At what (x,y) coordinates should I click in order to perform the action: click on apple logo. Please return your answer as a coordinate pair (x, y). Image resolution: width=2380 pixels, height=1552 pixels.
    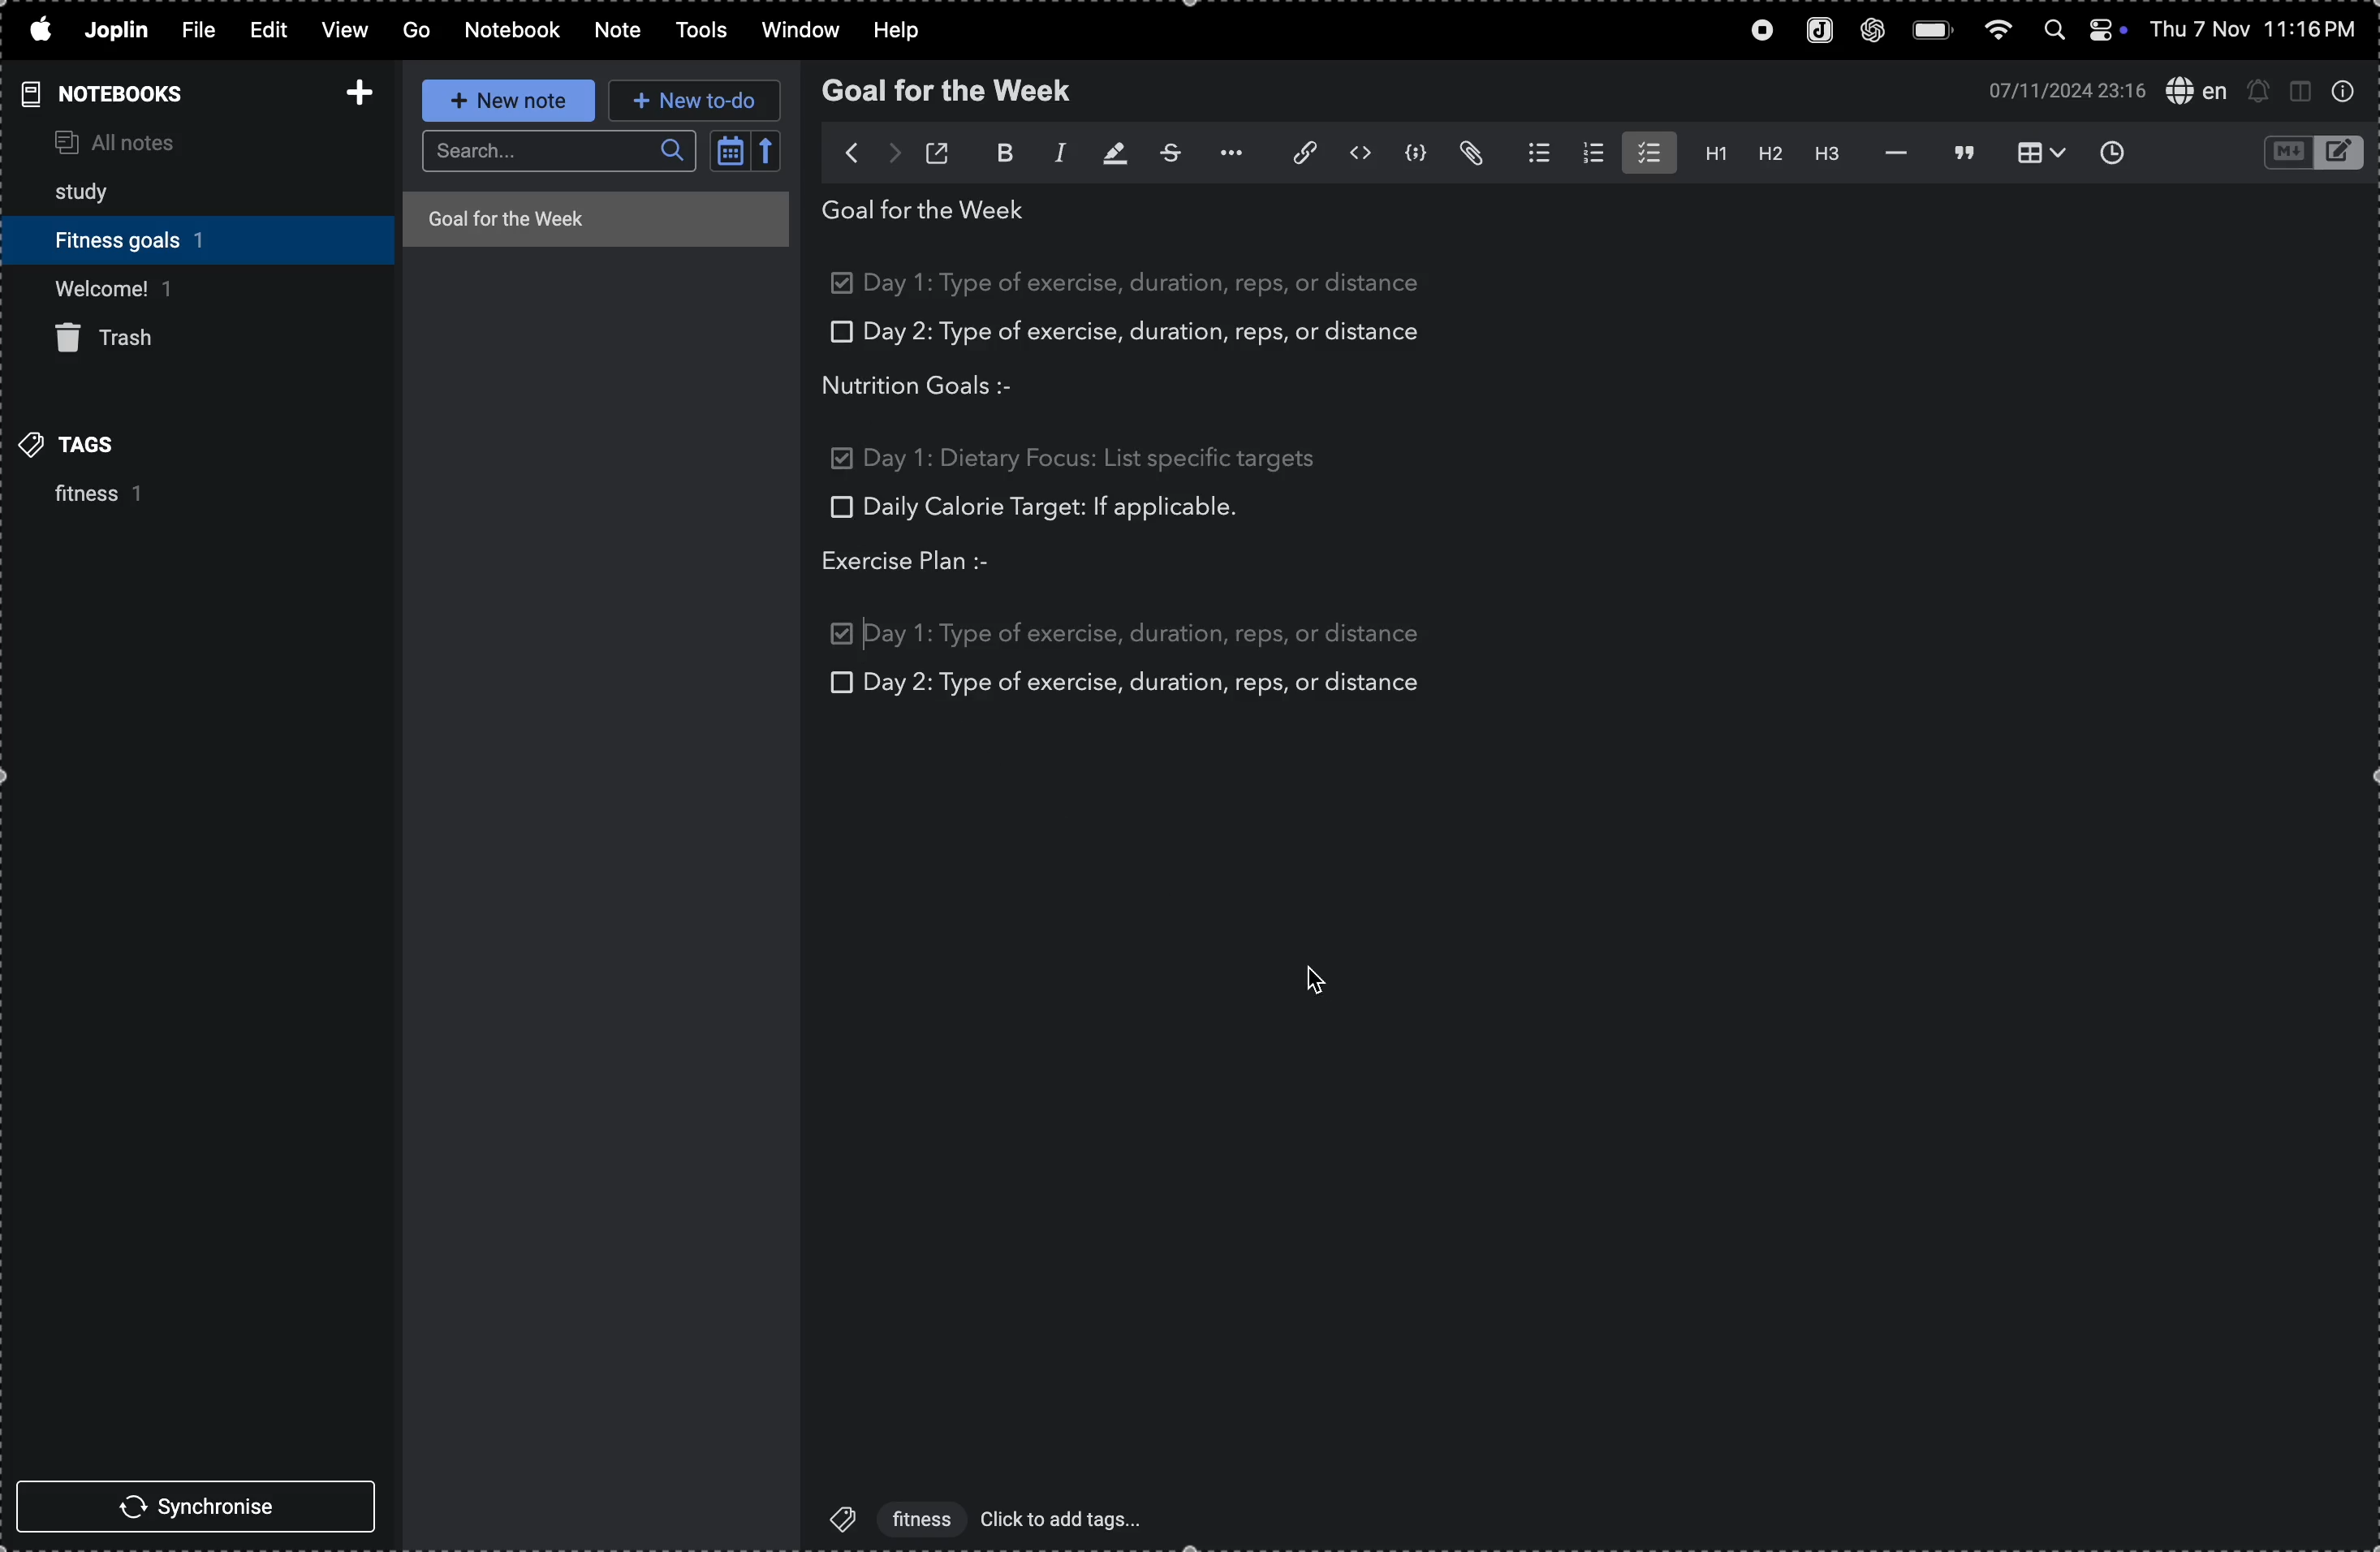
    Looking at the image, I should click on (38, 27).